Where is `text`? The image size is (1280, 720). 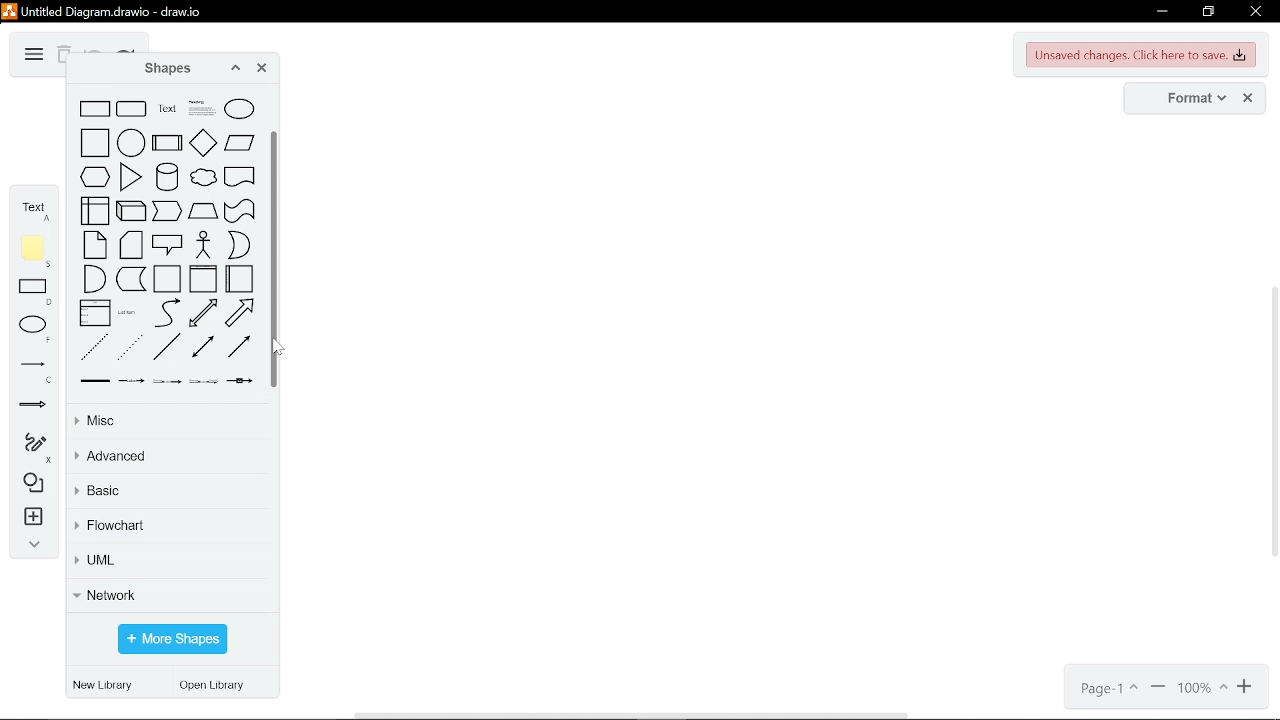
text is located at coordinates (34, 208).